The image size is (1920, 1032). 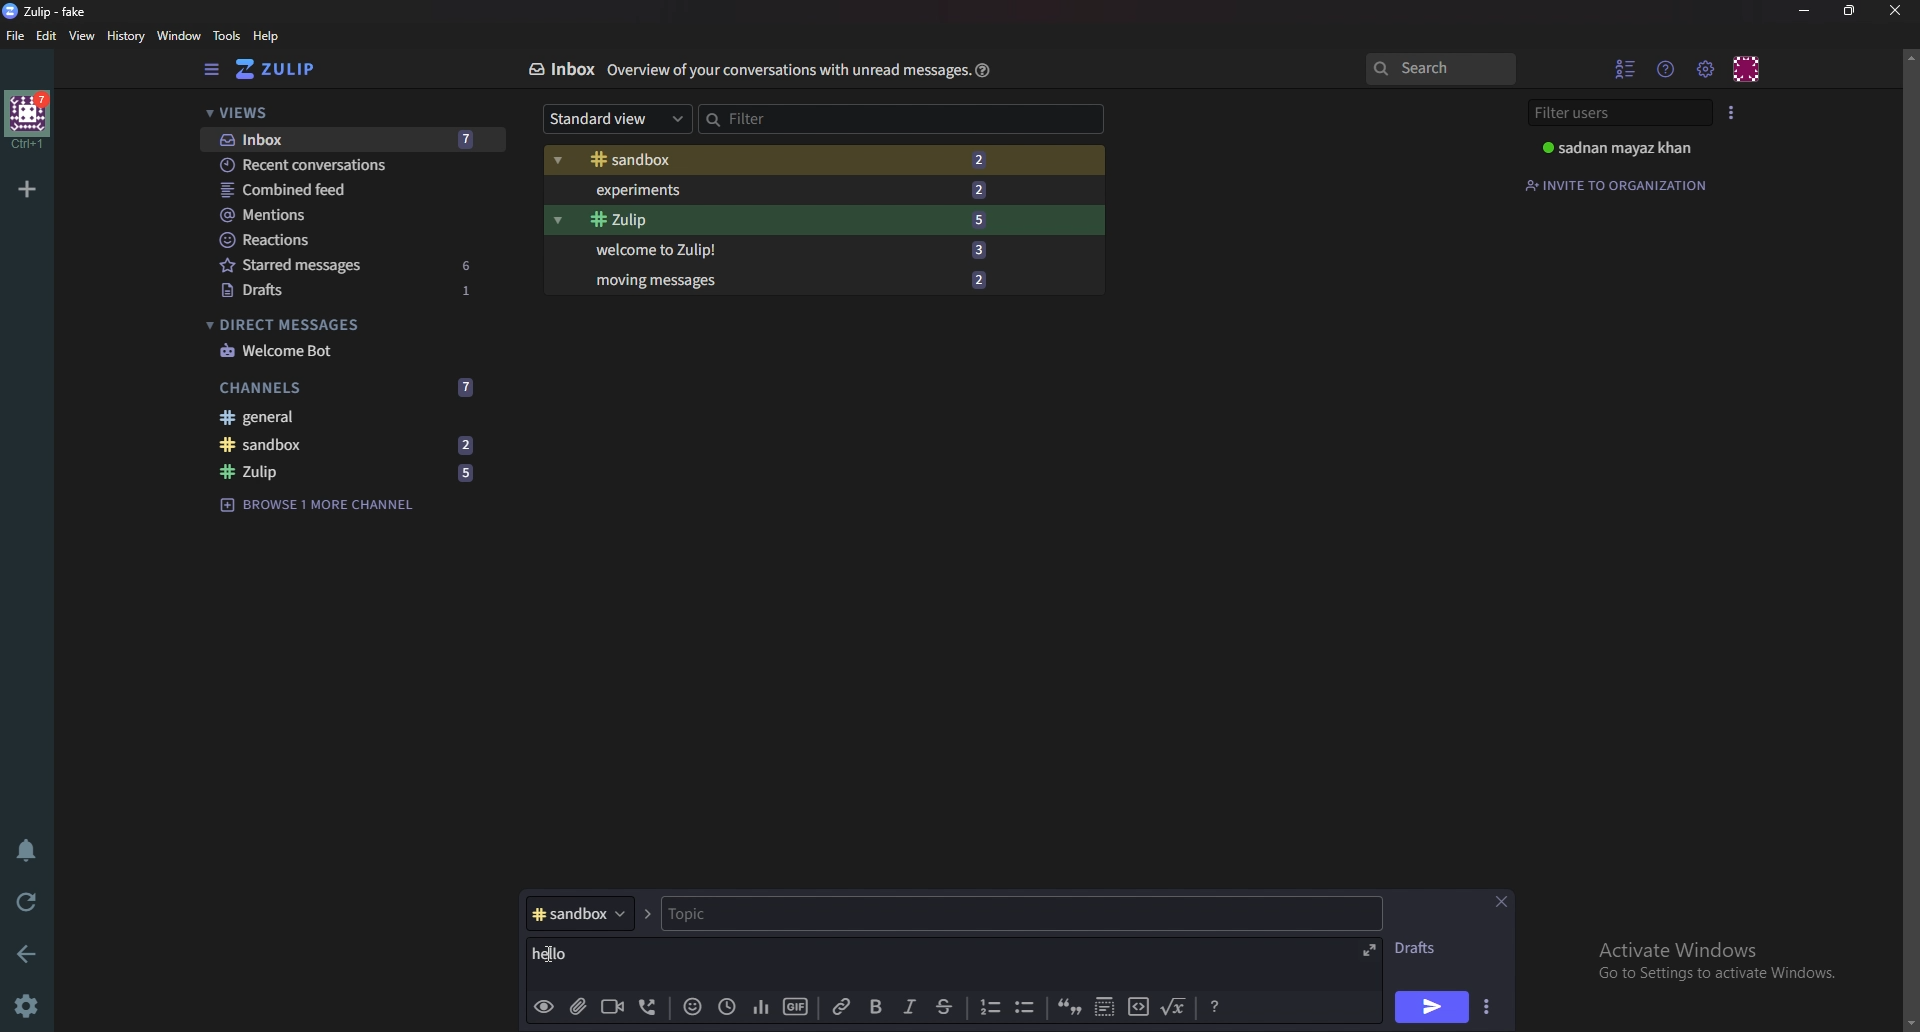 I want to click on Spoiler, so click(x=1104, y=1007).